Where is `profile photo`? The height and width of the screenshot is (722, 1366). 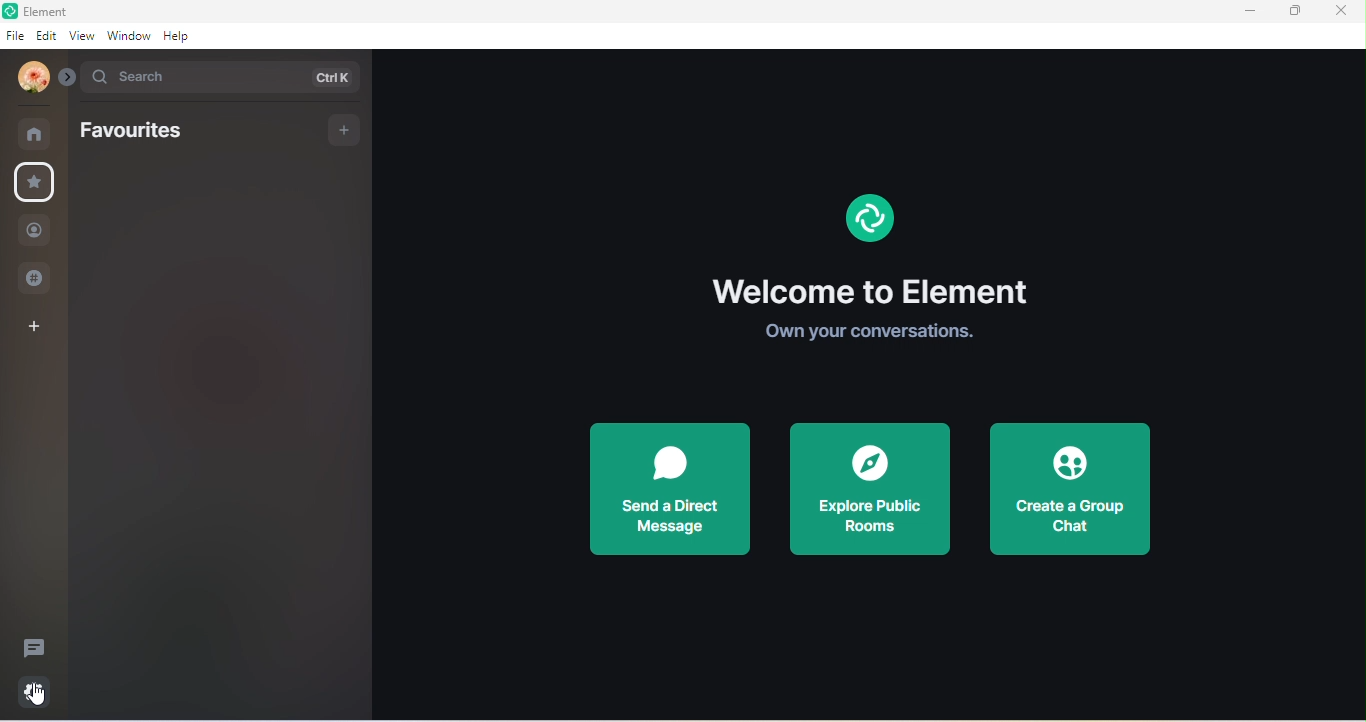 profile photo is located at coordinates (28, 78).